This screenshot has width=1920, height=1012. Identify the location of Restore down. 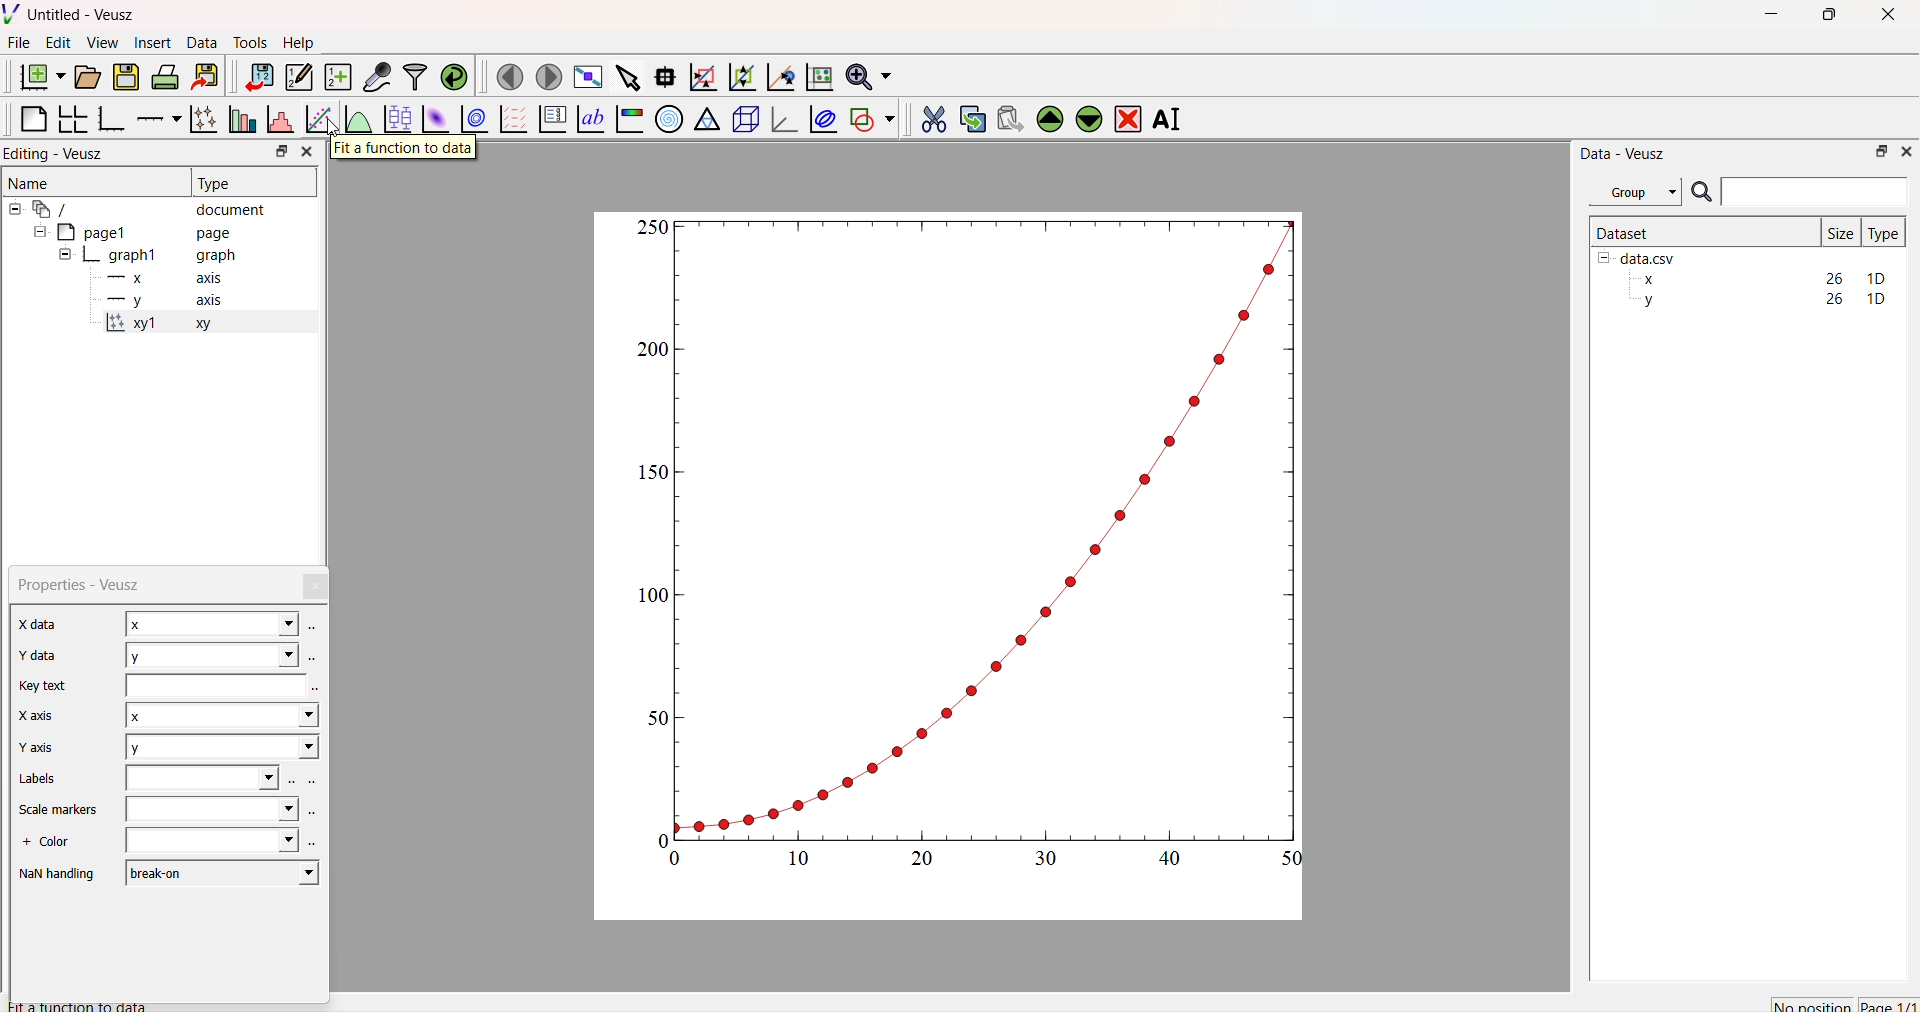
(277, 153).